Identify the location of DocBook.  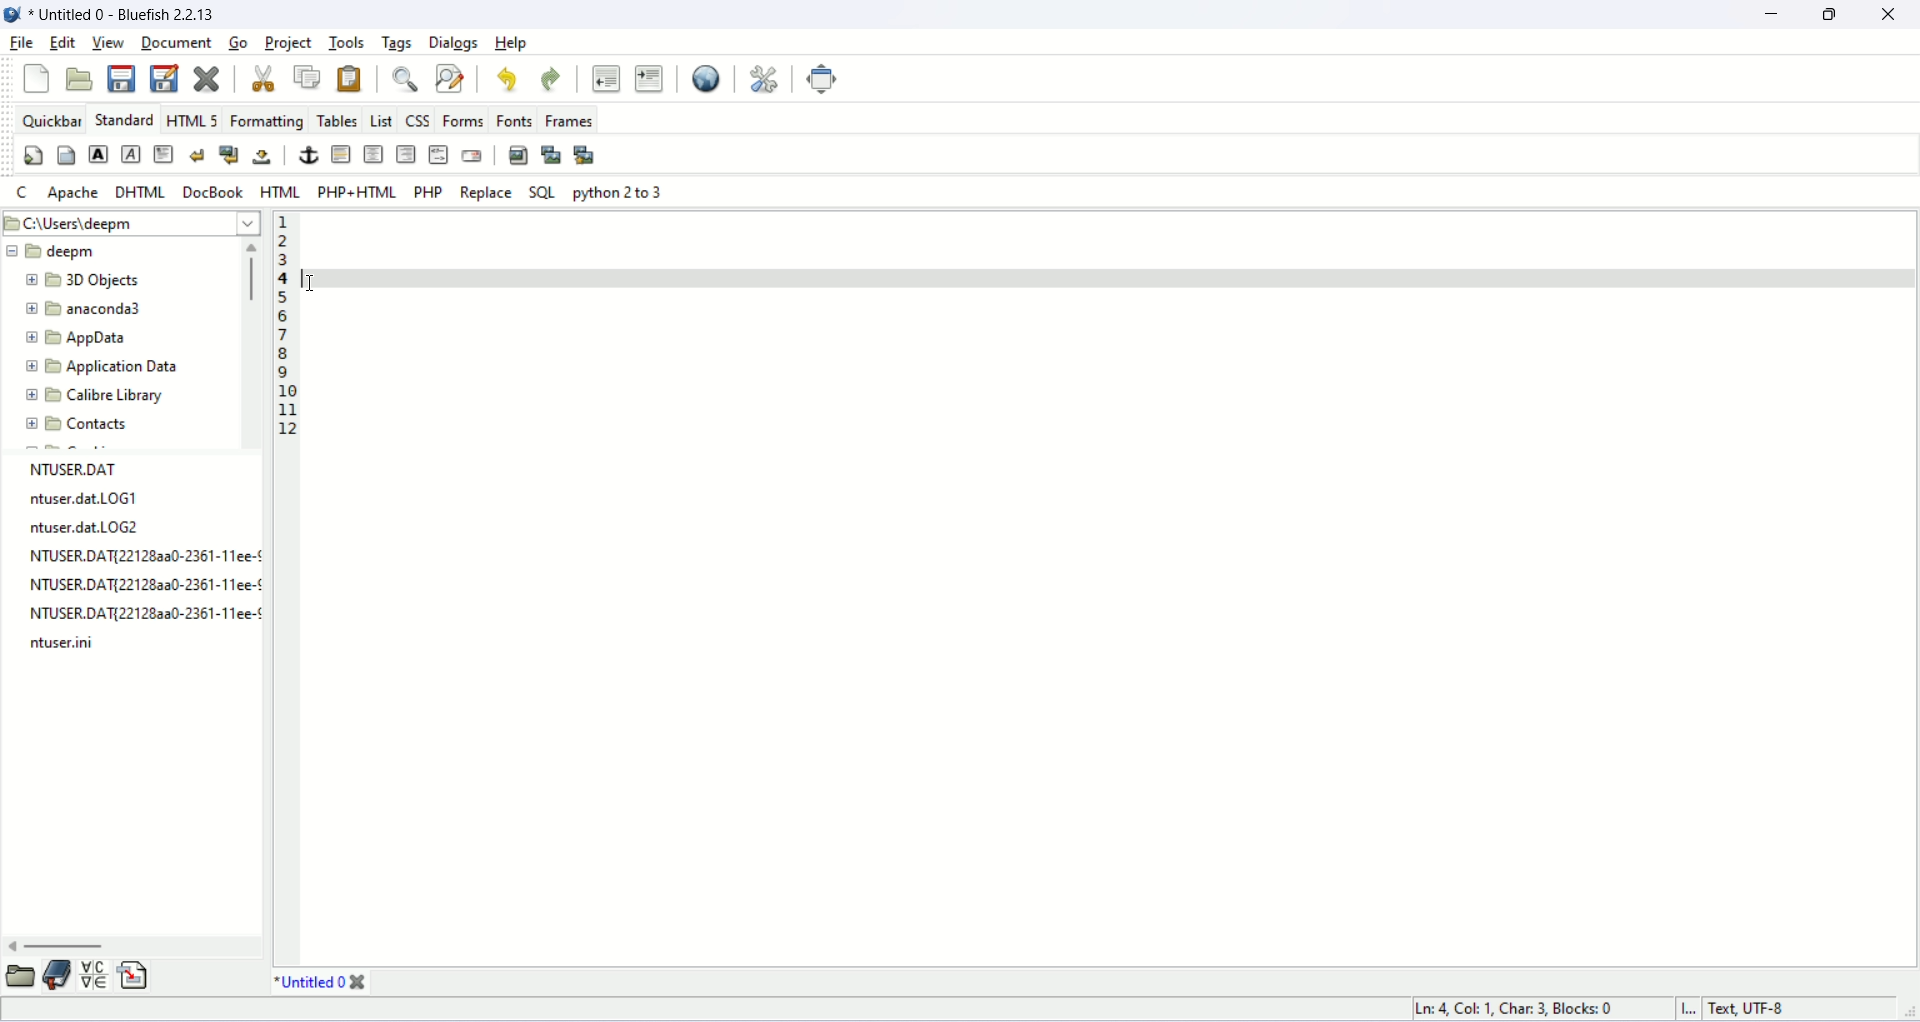
(212, 192).